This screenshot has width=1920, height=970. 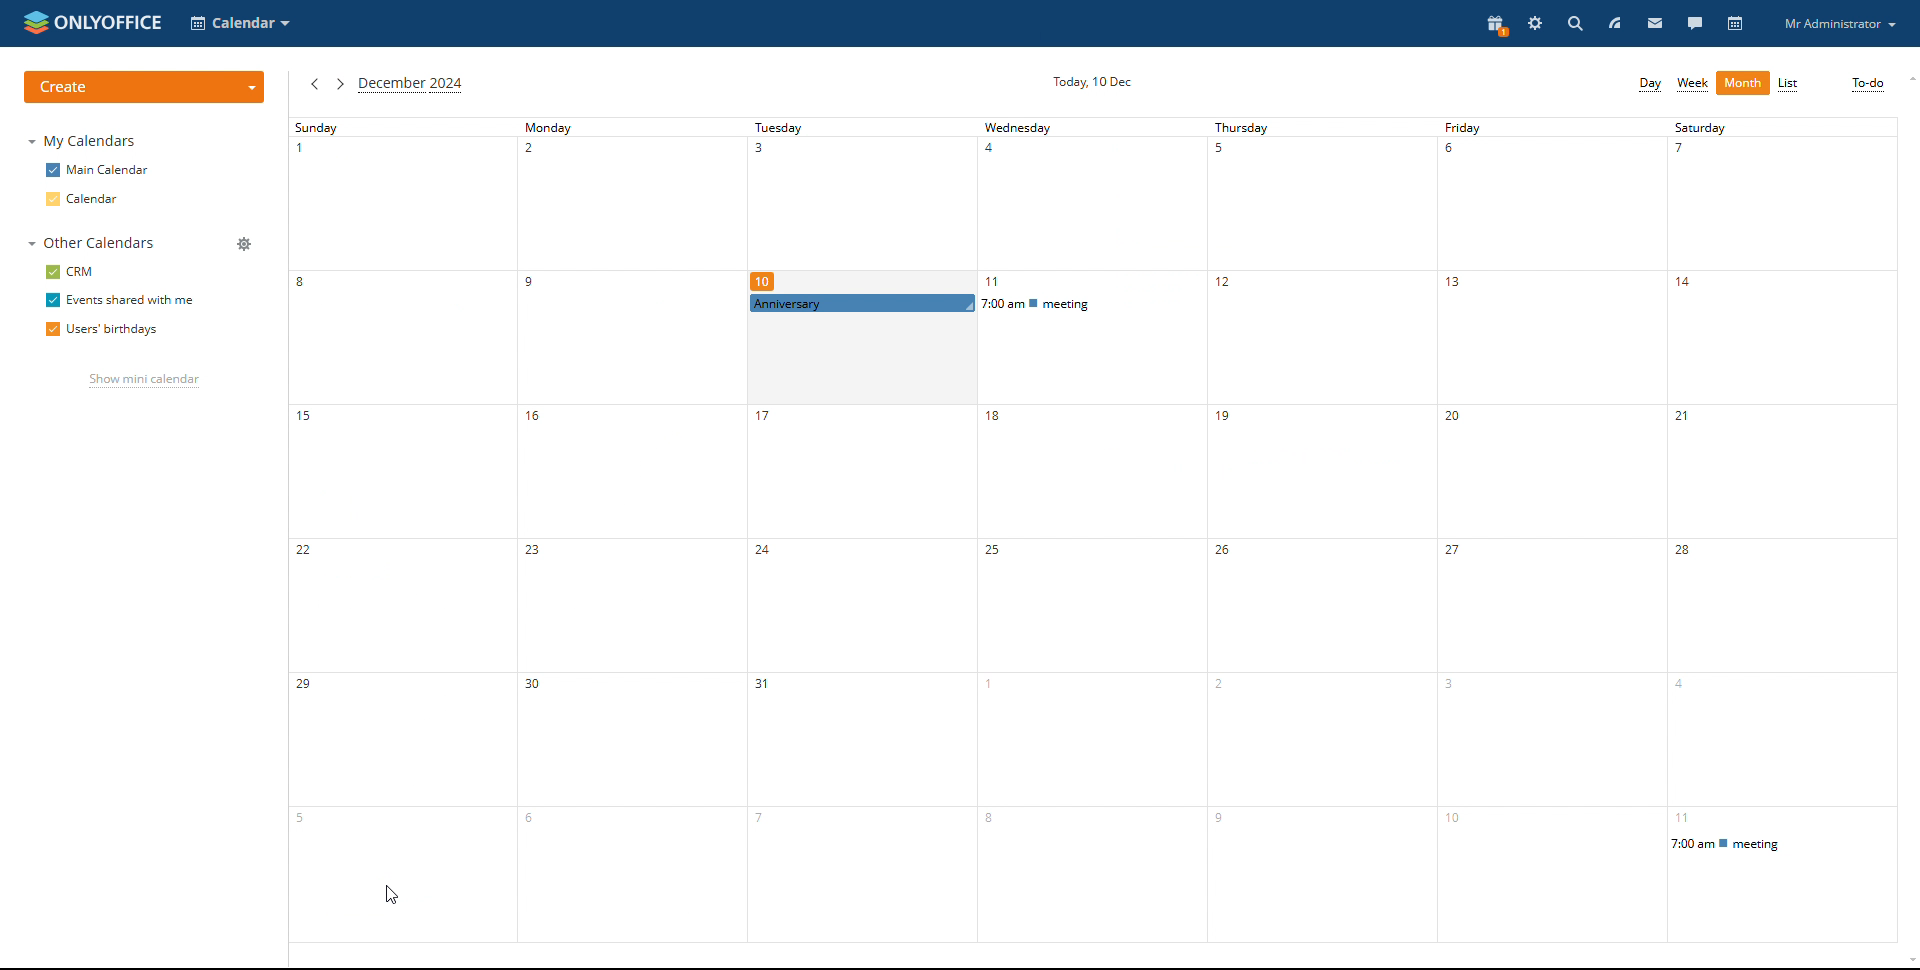 I want to click on search, so click(x=1574, y=24).